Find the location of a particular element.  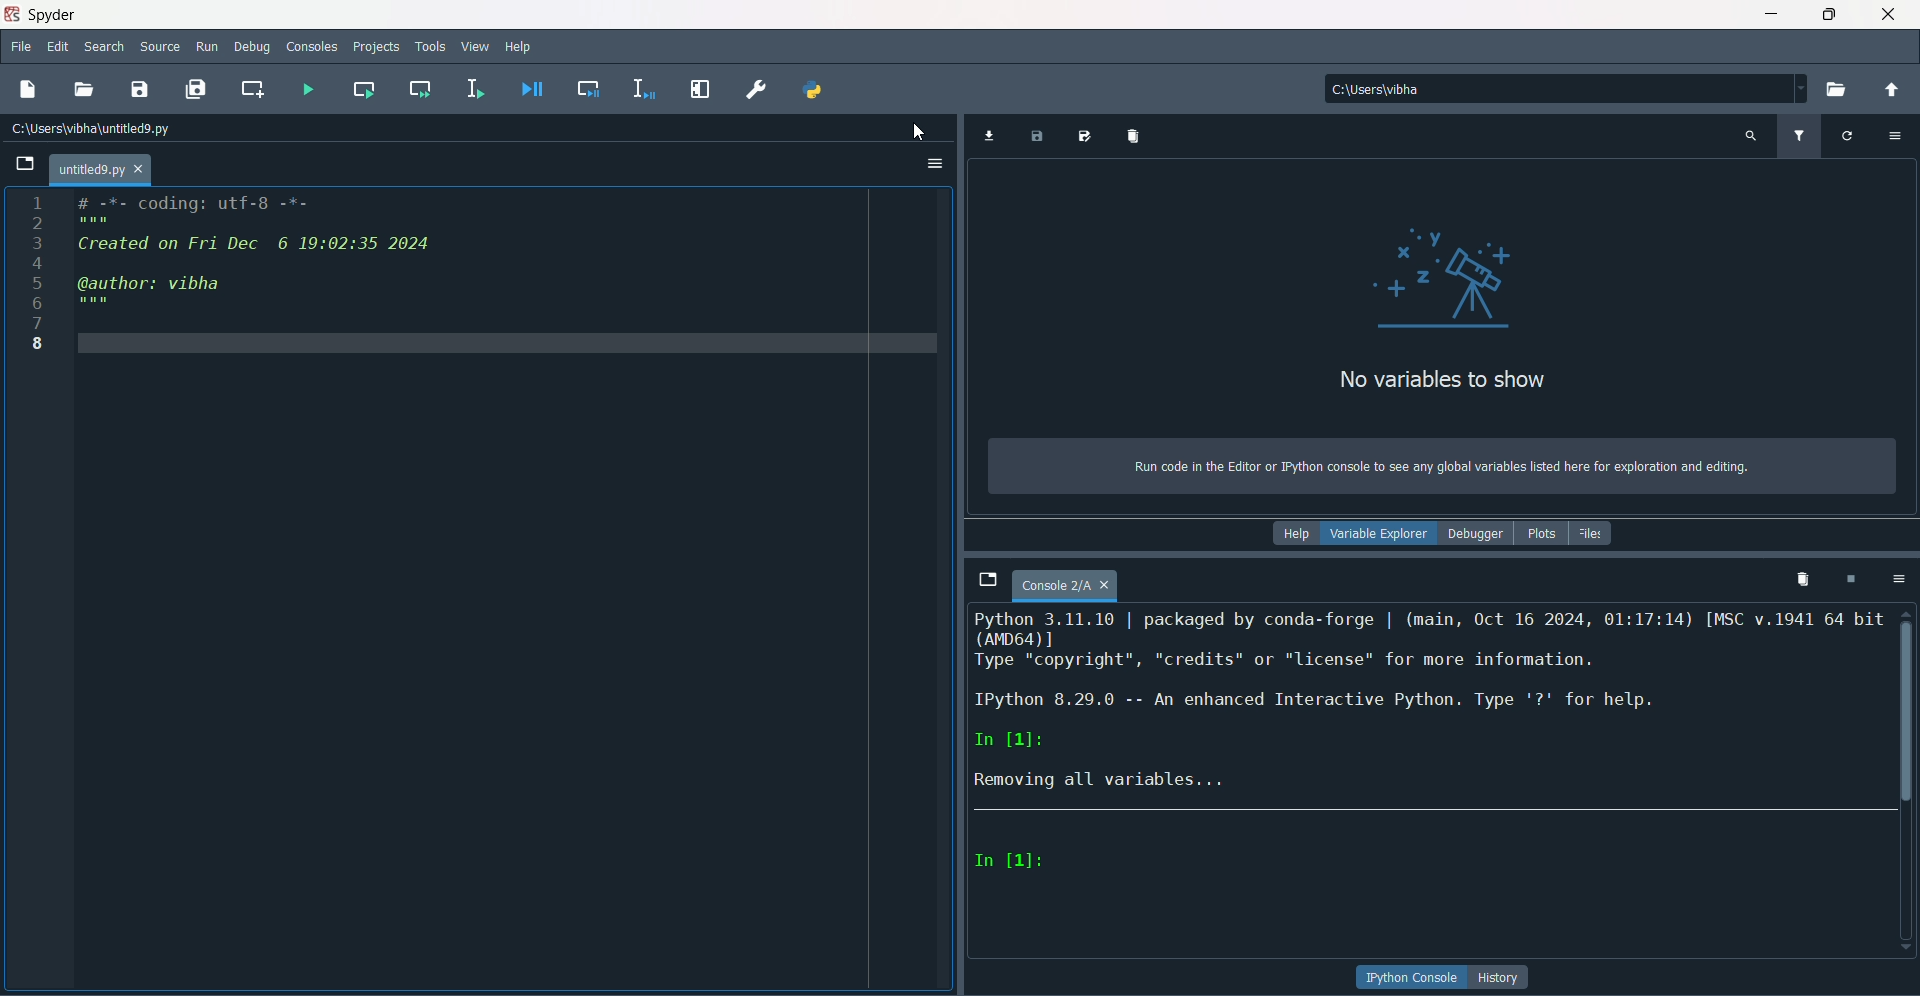

file is located at coordinates (22, 48).